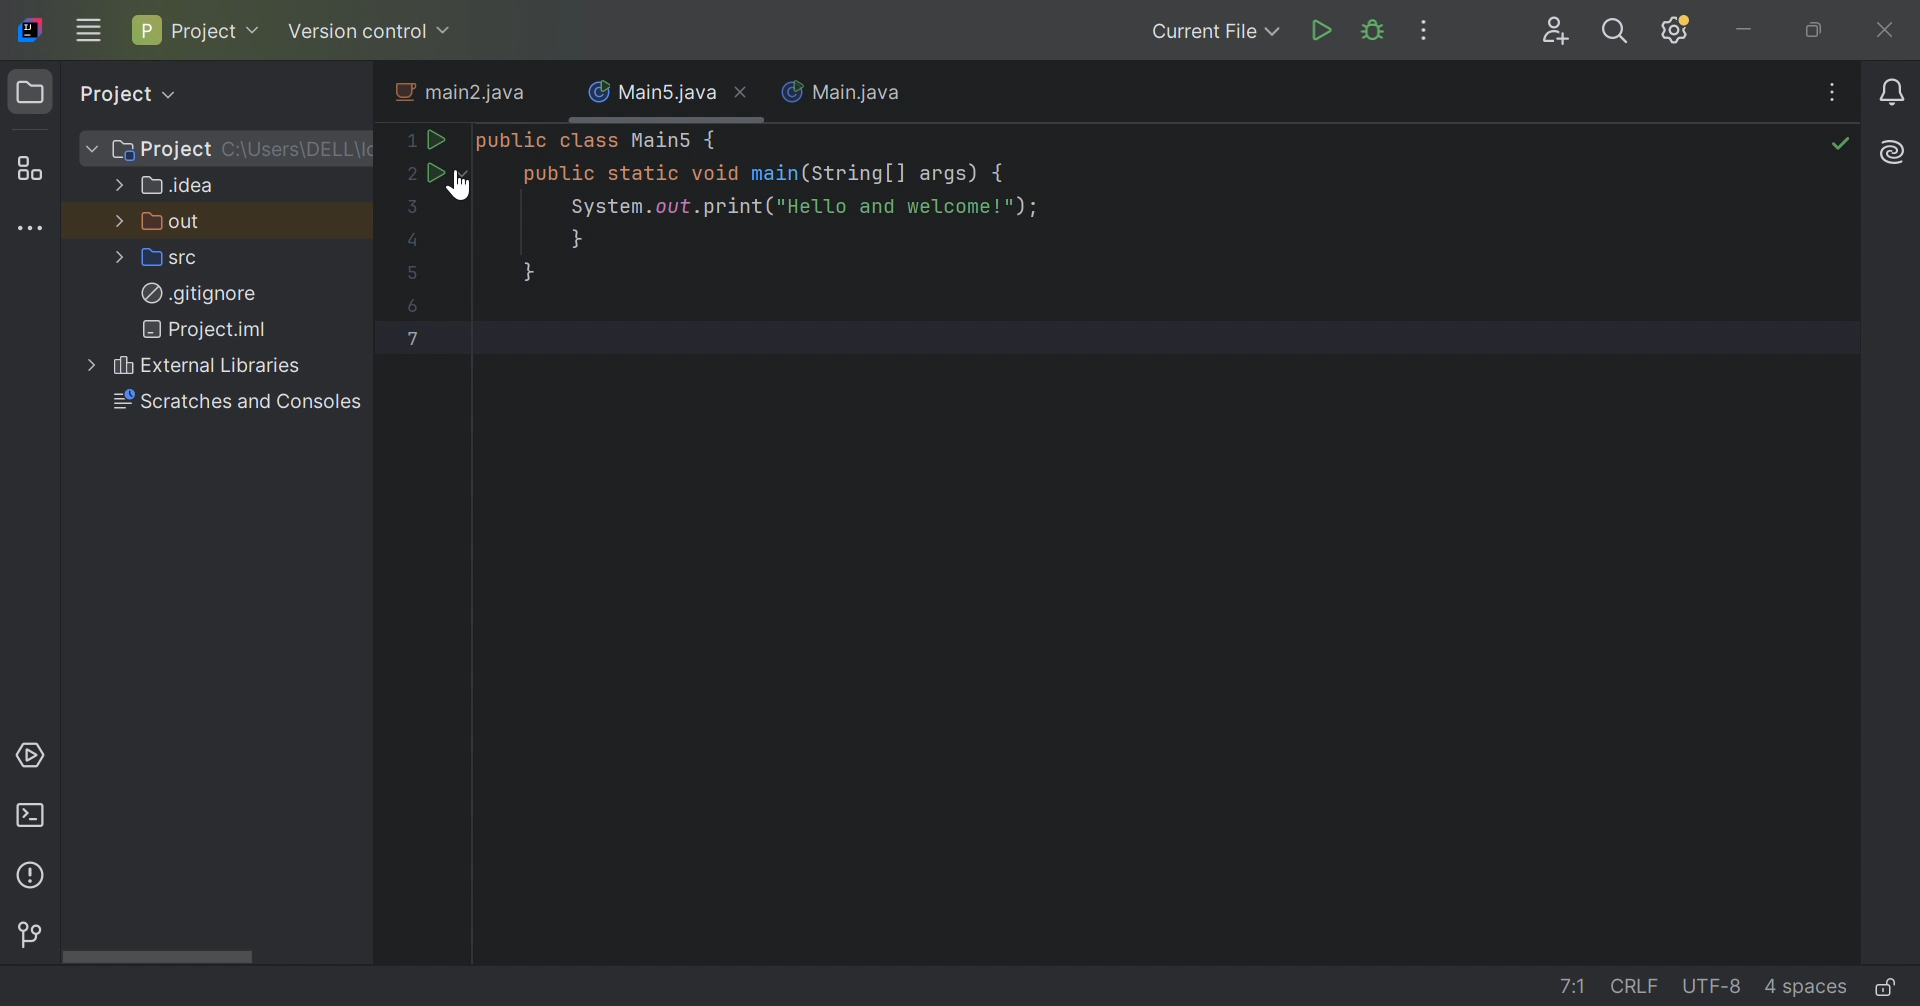 This screenshot has height=1006, width=1920. What do you see at coordinates (1573, 987) in the screenshot?
I see `7:1` at bounding box center [1573, 987].